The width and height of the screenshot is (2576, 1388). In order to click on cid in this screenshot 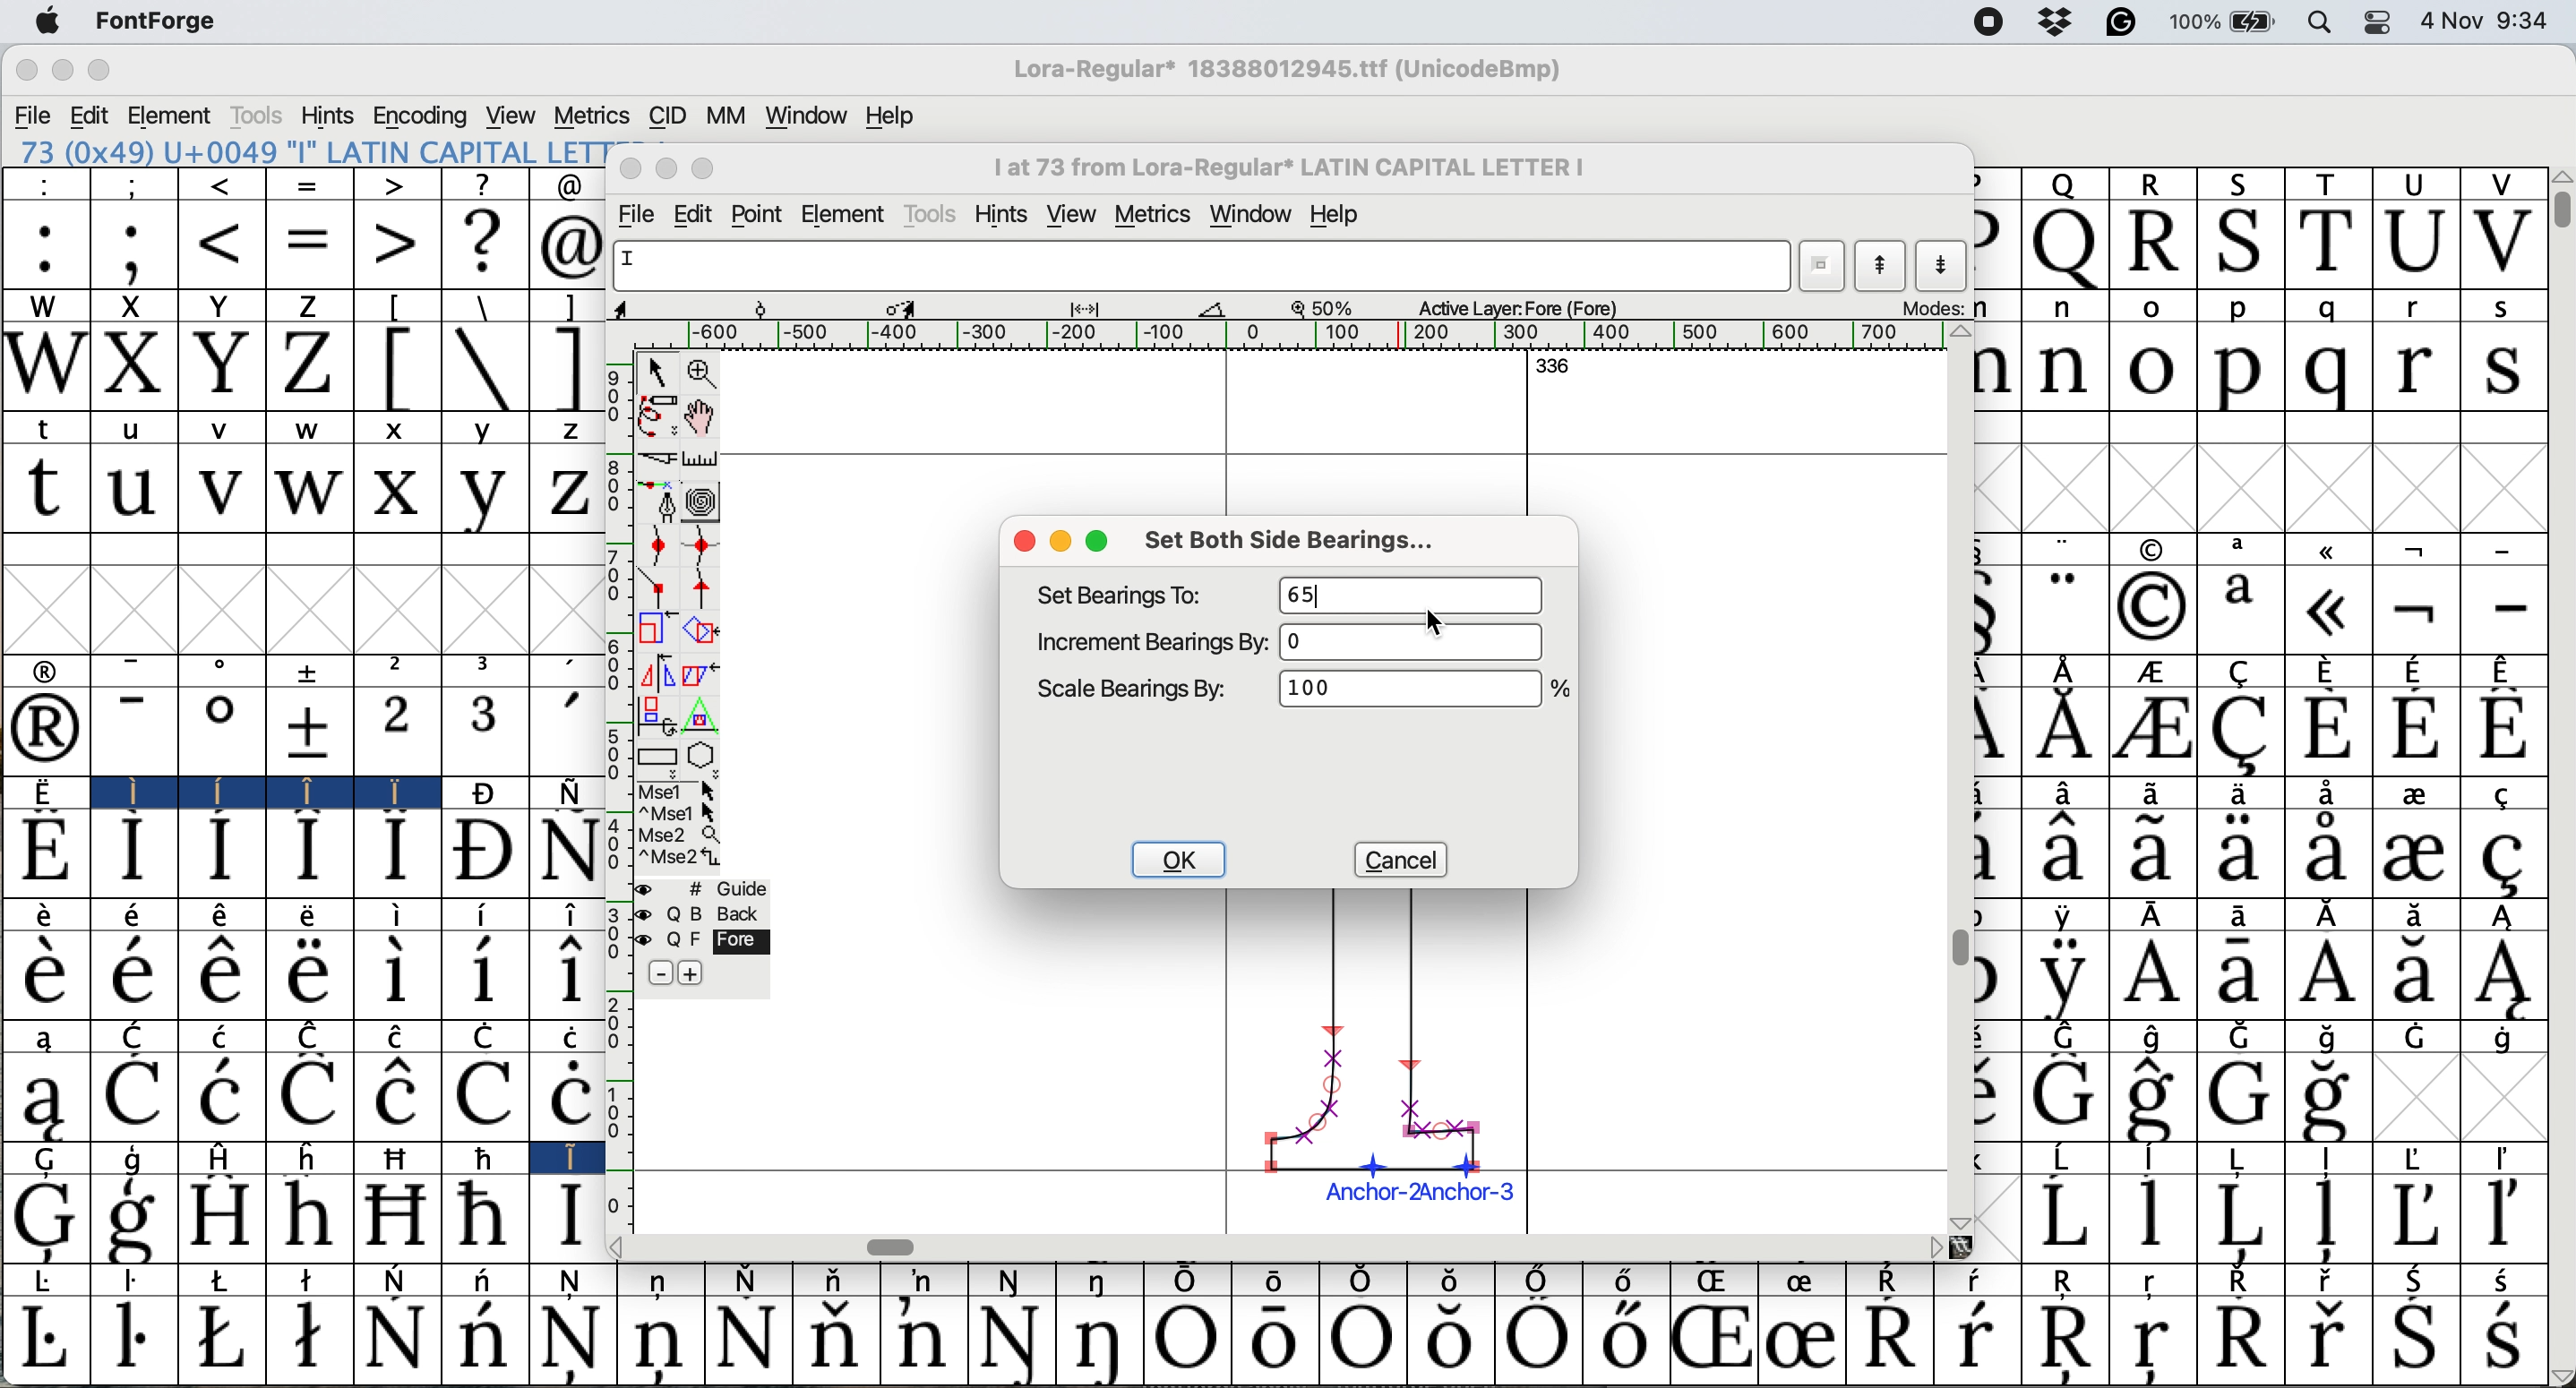, I will do `click(665, 115)`.